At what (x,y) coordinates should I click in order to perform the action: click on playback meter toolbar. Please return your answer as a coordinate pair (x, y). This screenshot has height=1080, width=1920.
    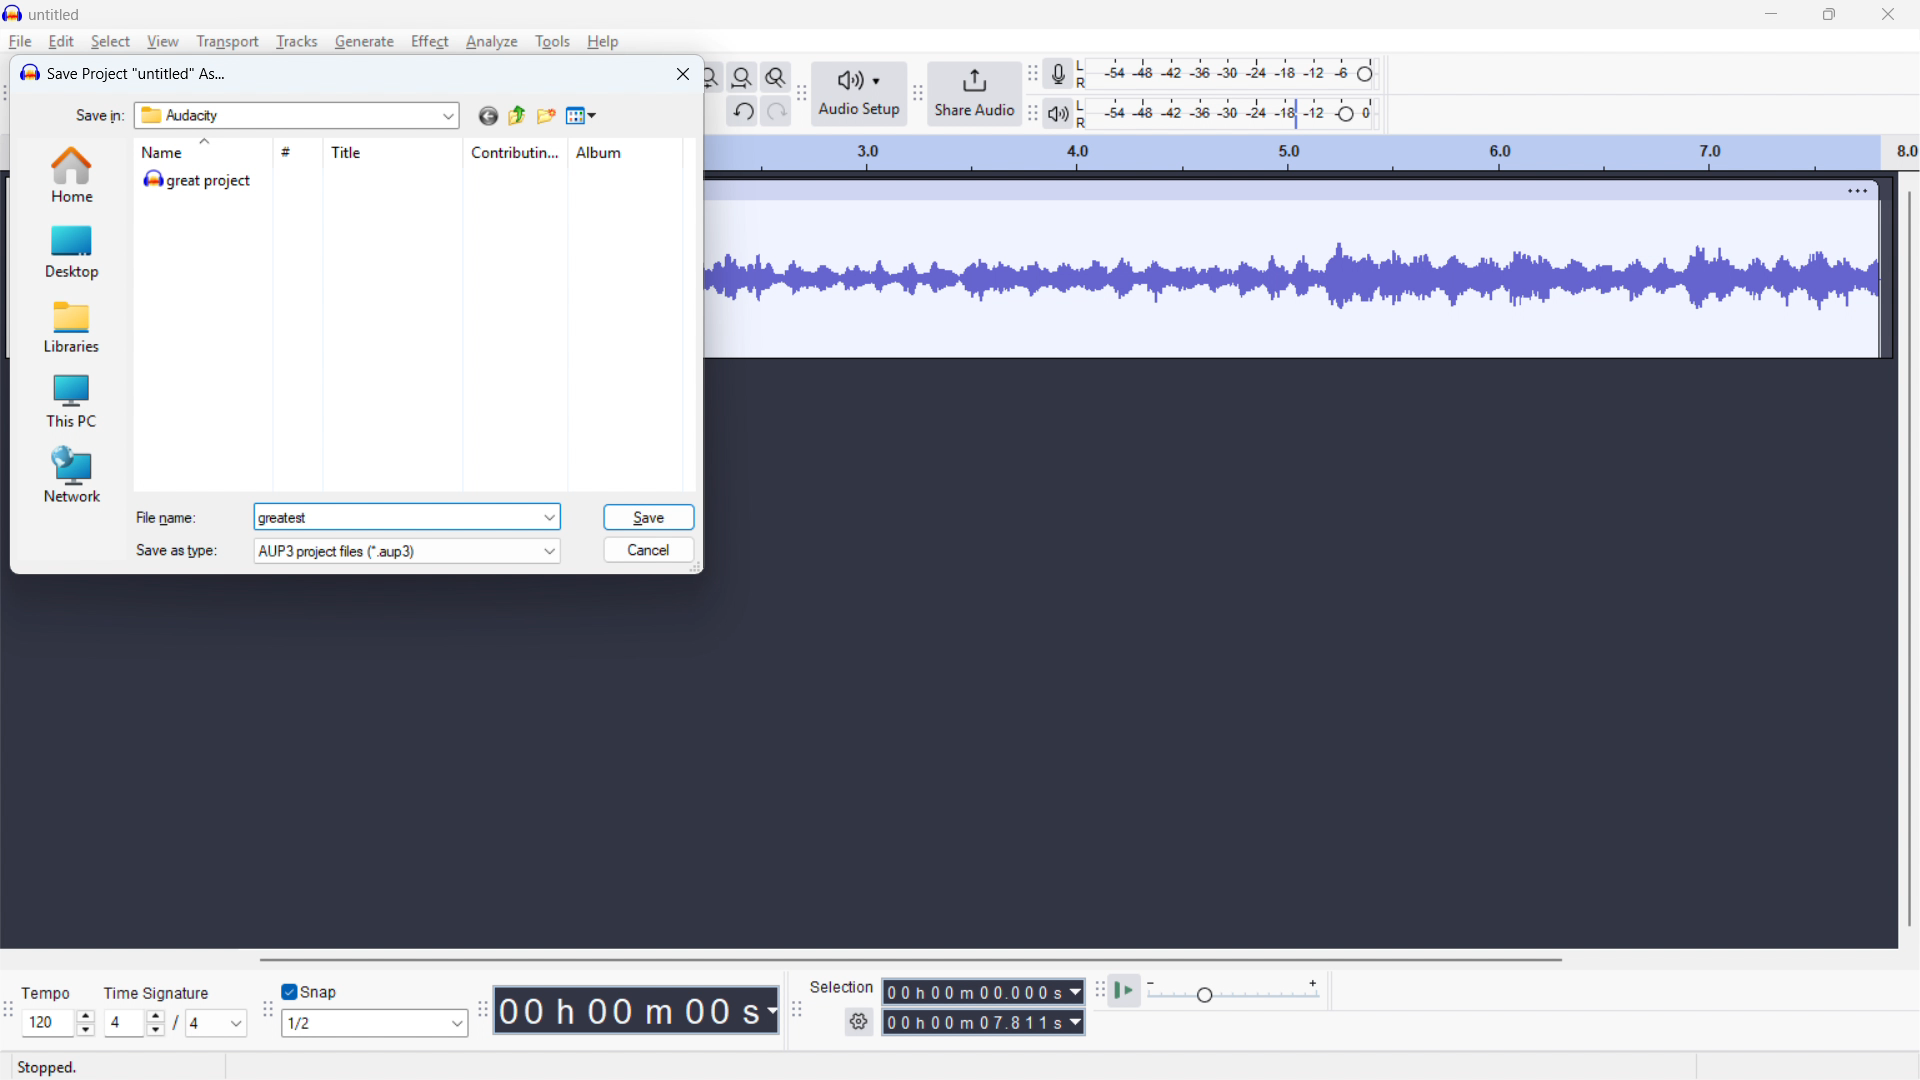
    Looking at the image, I should click on (1032, 115).